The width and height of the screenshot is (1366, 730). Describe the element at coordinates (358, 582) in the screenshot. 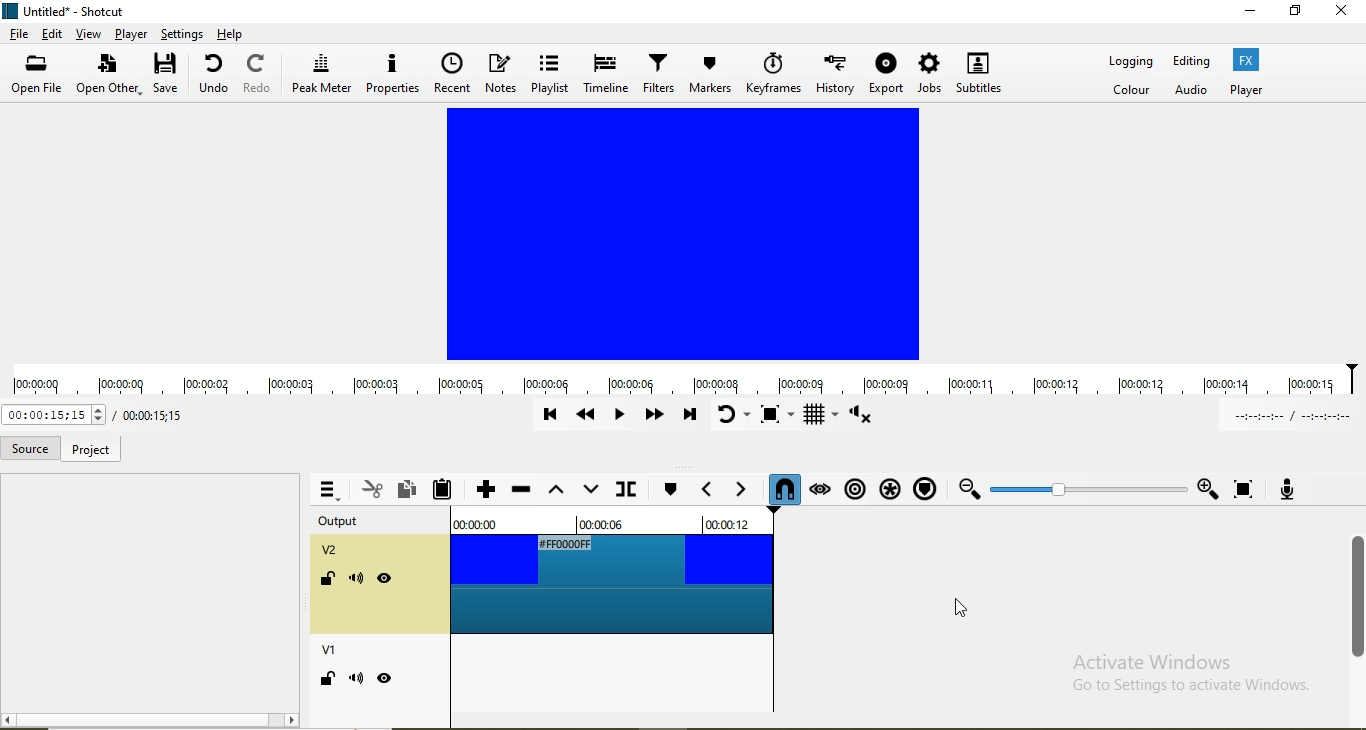

I see `mute` at that location.